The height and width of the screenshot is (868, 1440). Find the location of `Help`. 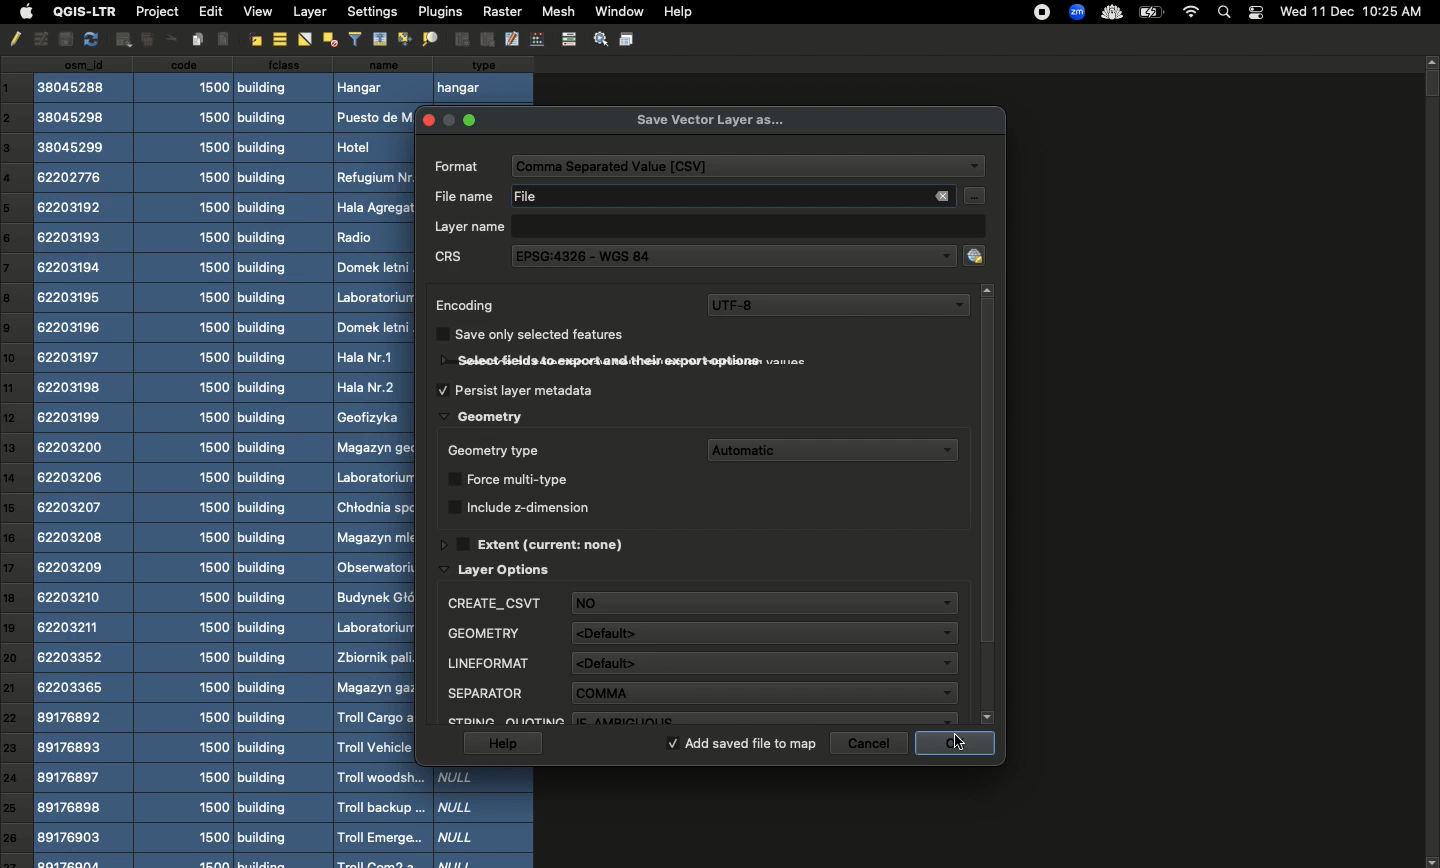

Help is located at coordinates (677, 13).